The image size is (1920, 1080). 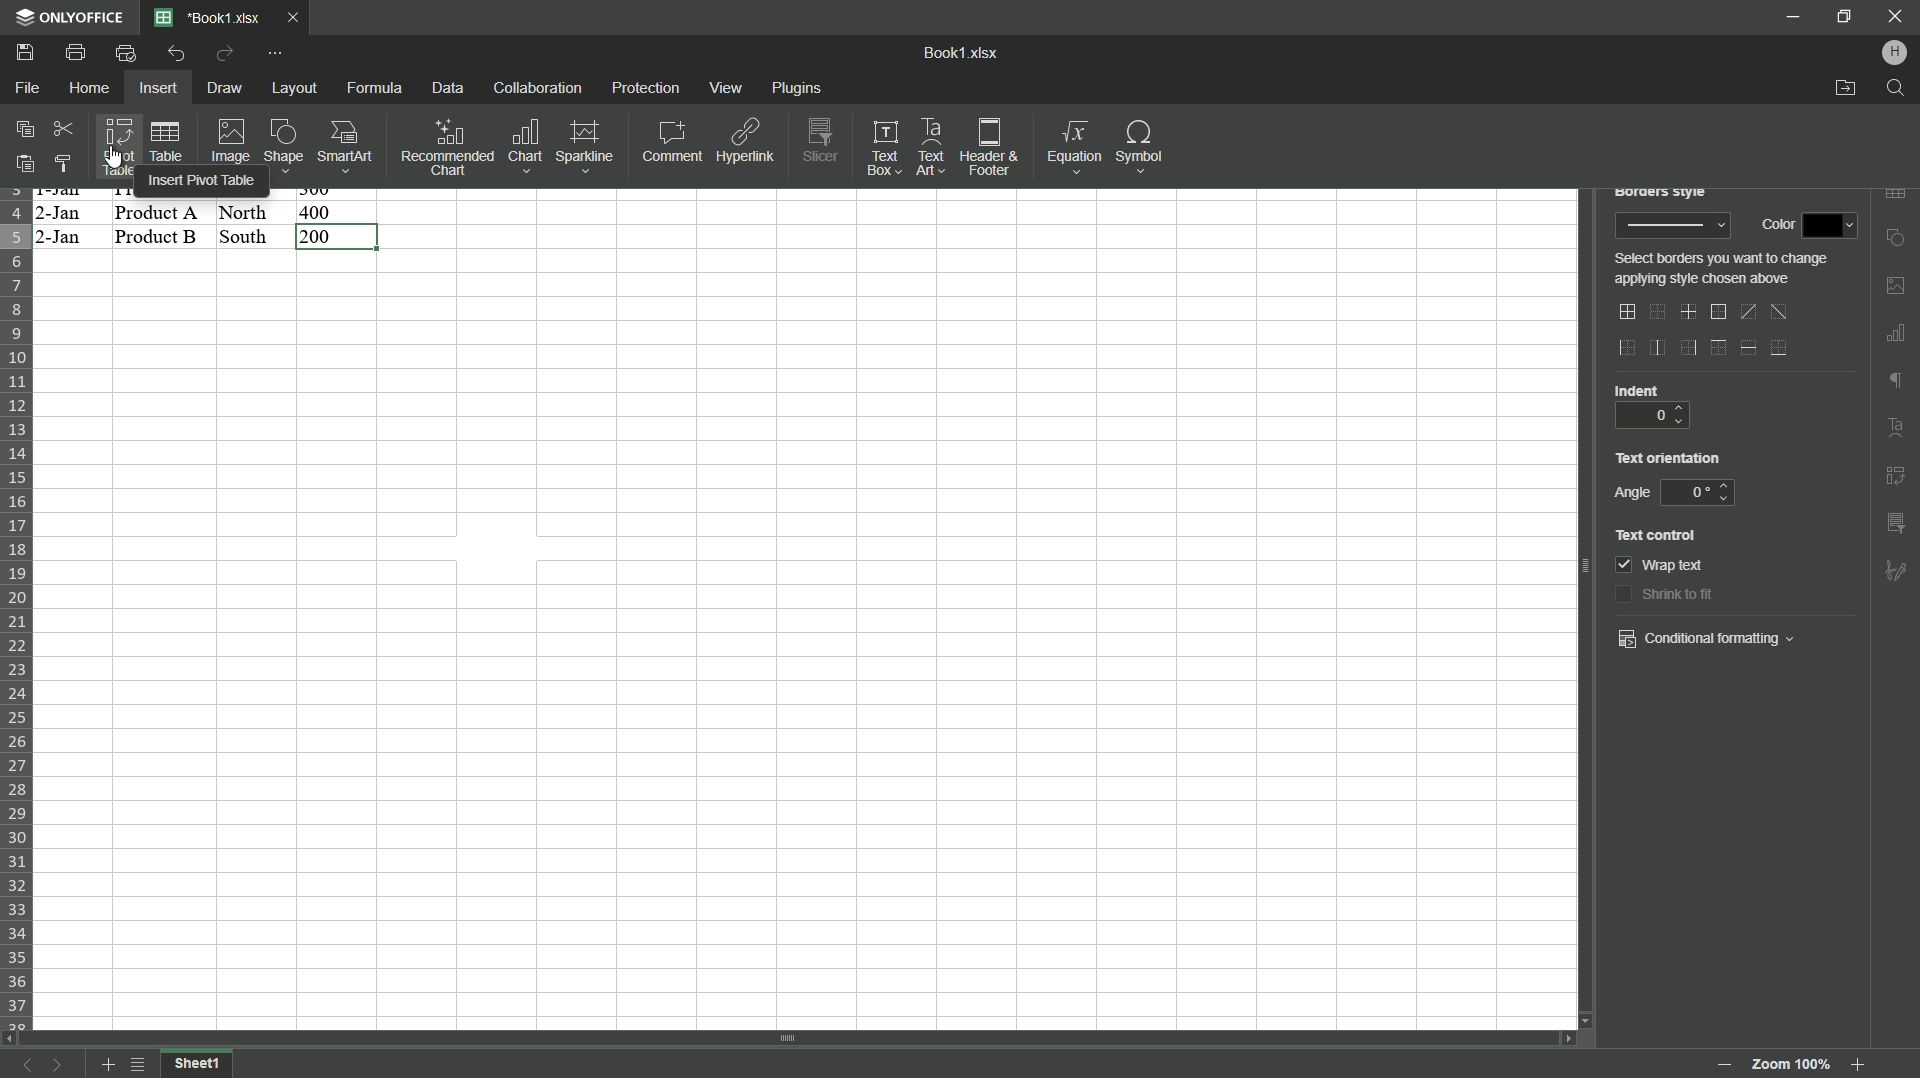 What do you see at coordinates (1896, 285) in the screenshot?
I see `insert image` at bounding box center [1896, 285].